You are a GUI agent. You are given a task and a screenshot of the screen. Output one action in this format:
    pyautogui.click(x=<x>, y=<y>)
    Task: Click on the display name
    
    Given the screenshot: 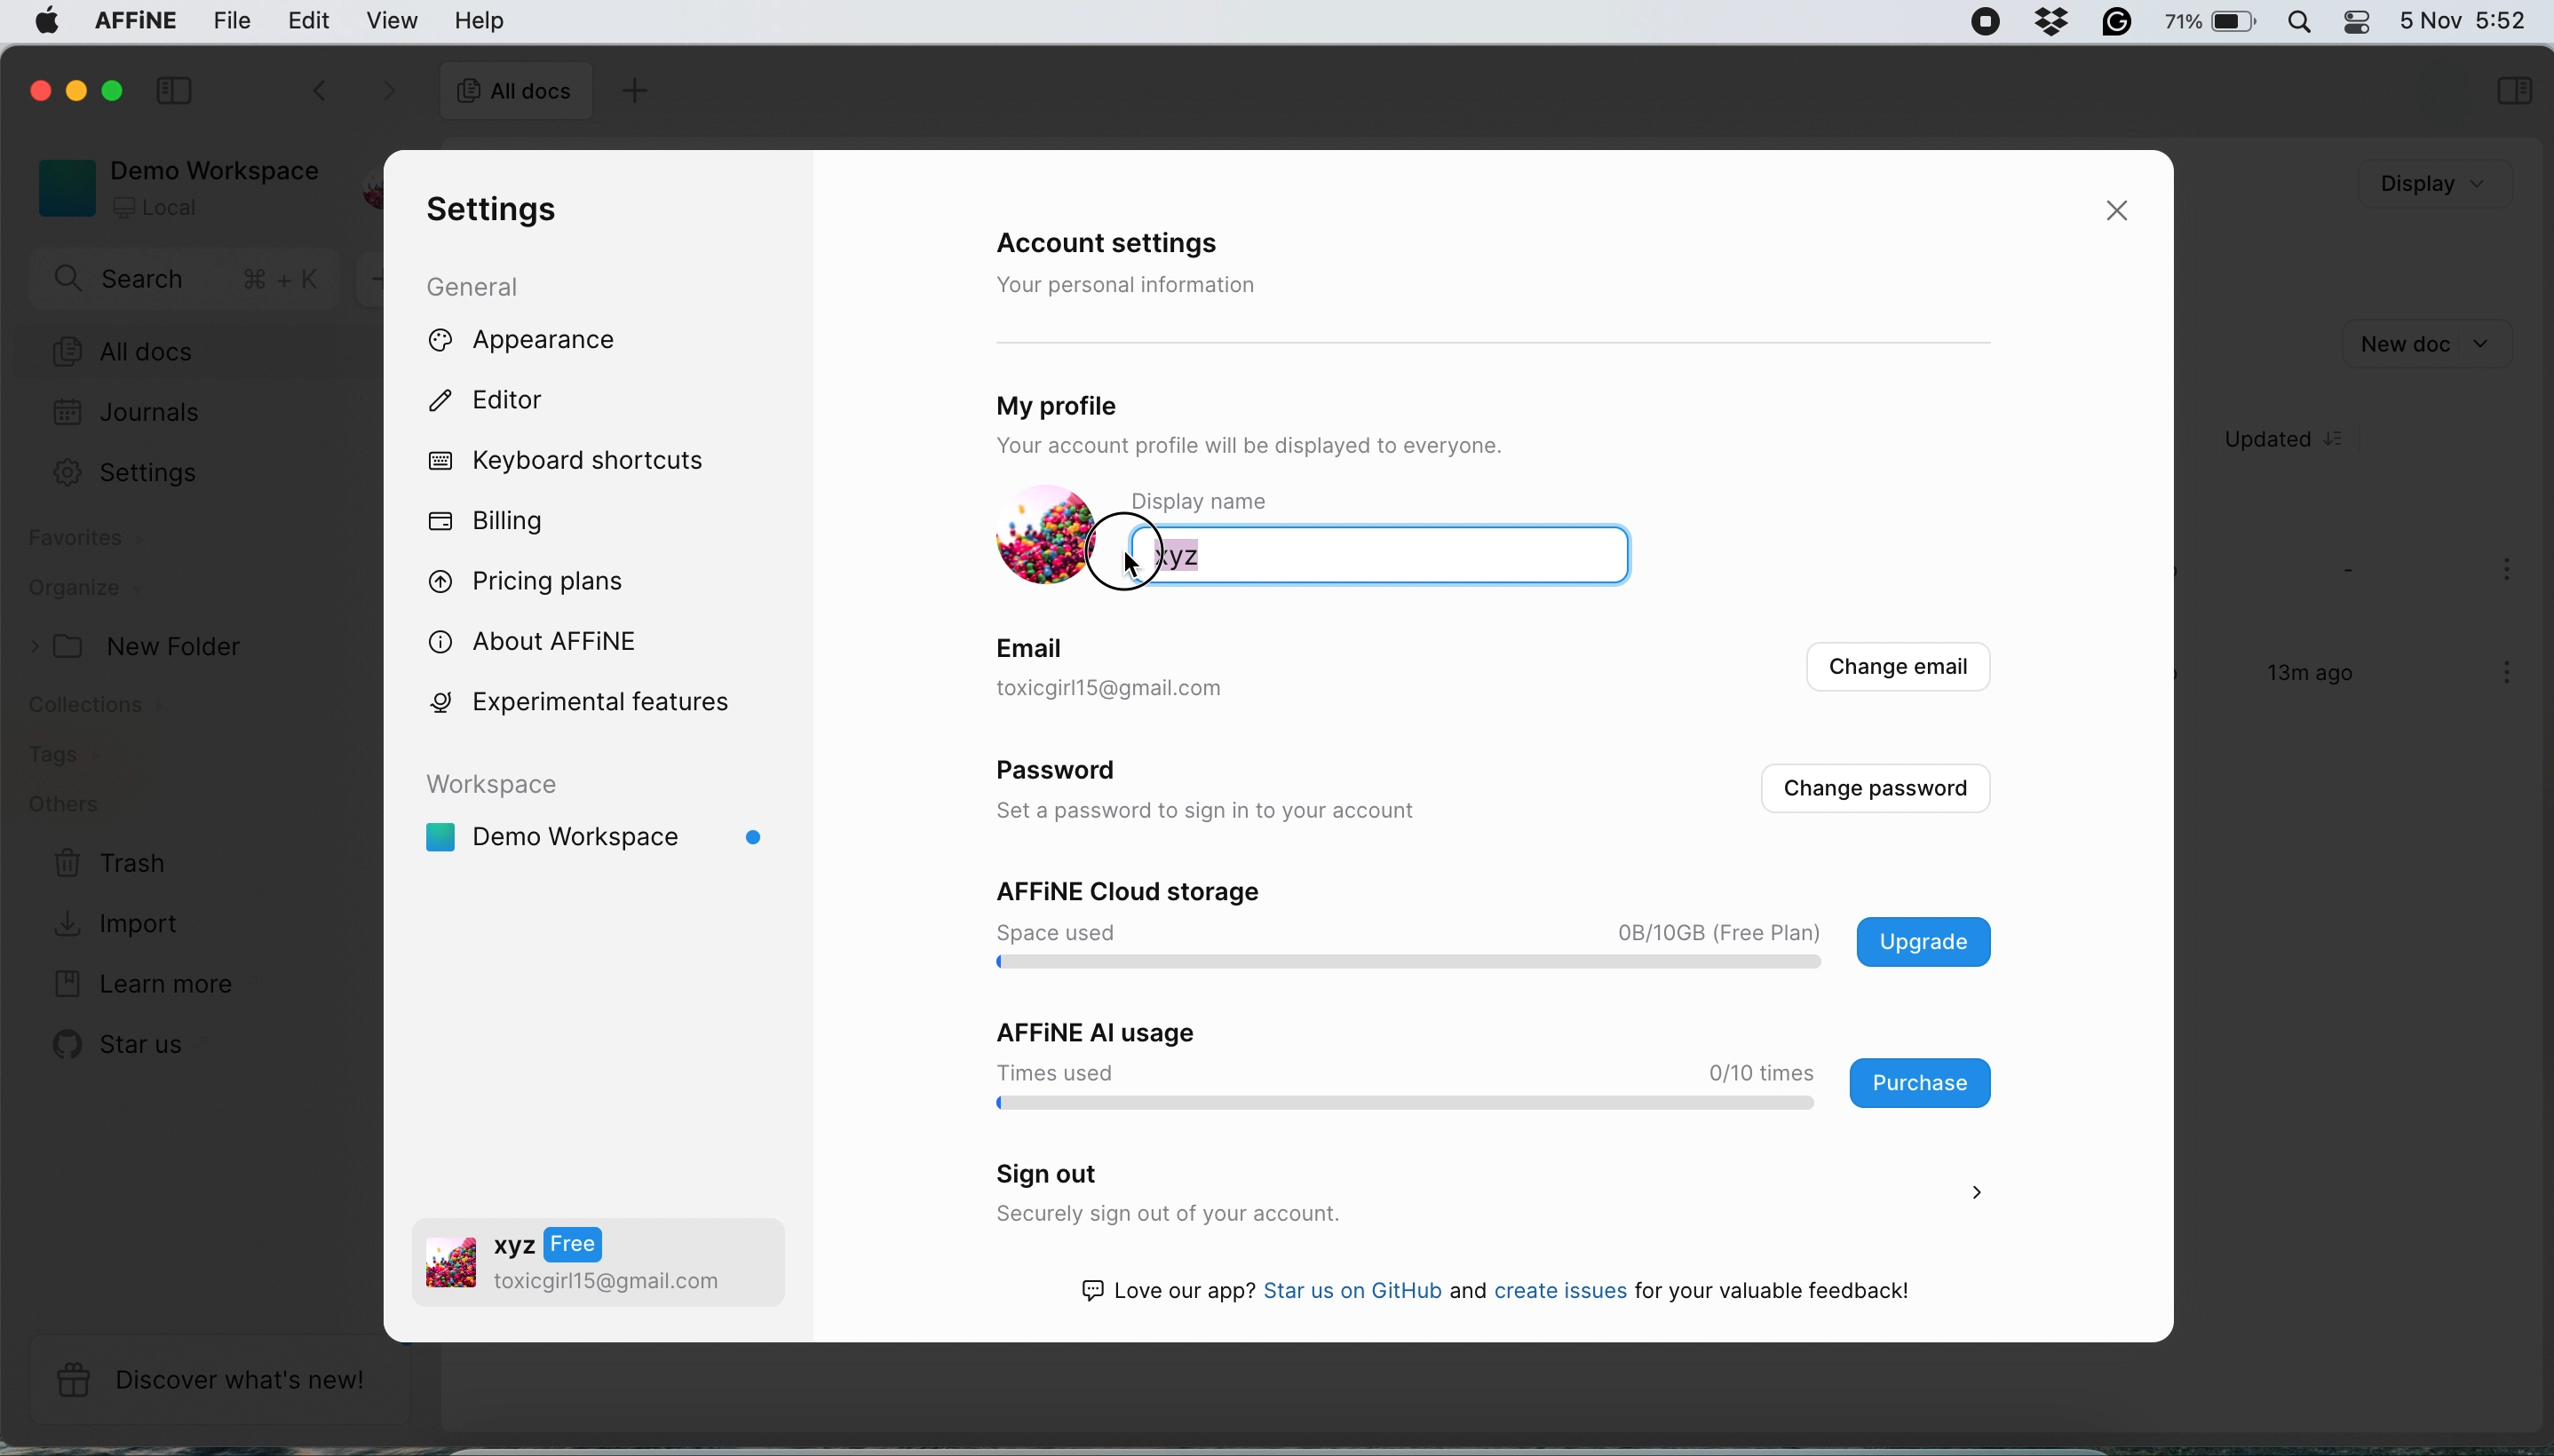 What is the action you would take?
    pyautogui.click(x=1230, y=501)
    